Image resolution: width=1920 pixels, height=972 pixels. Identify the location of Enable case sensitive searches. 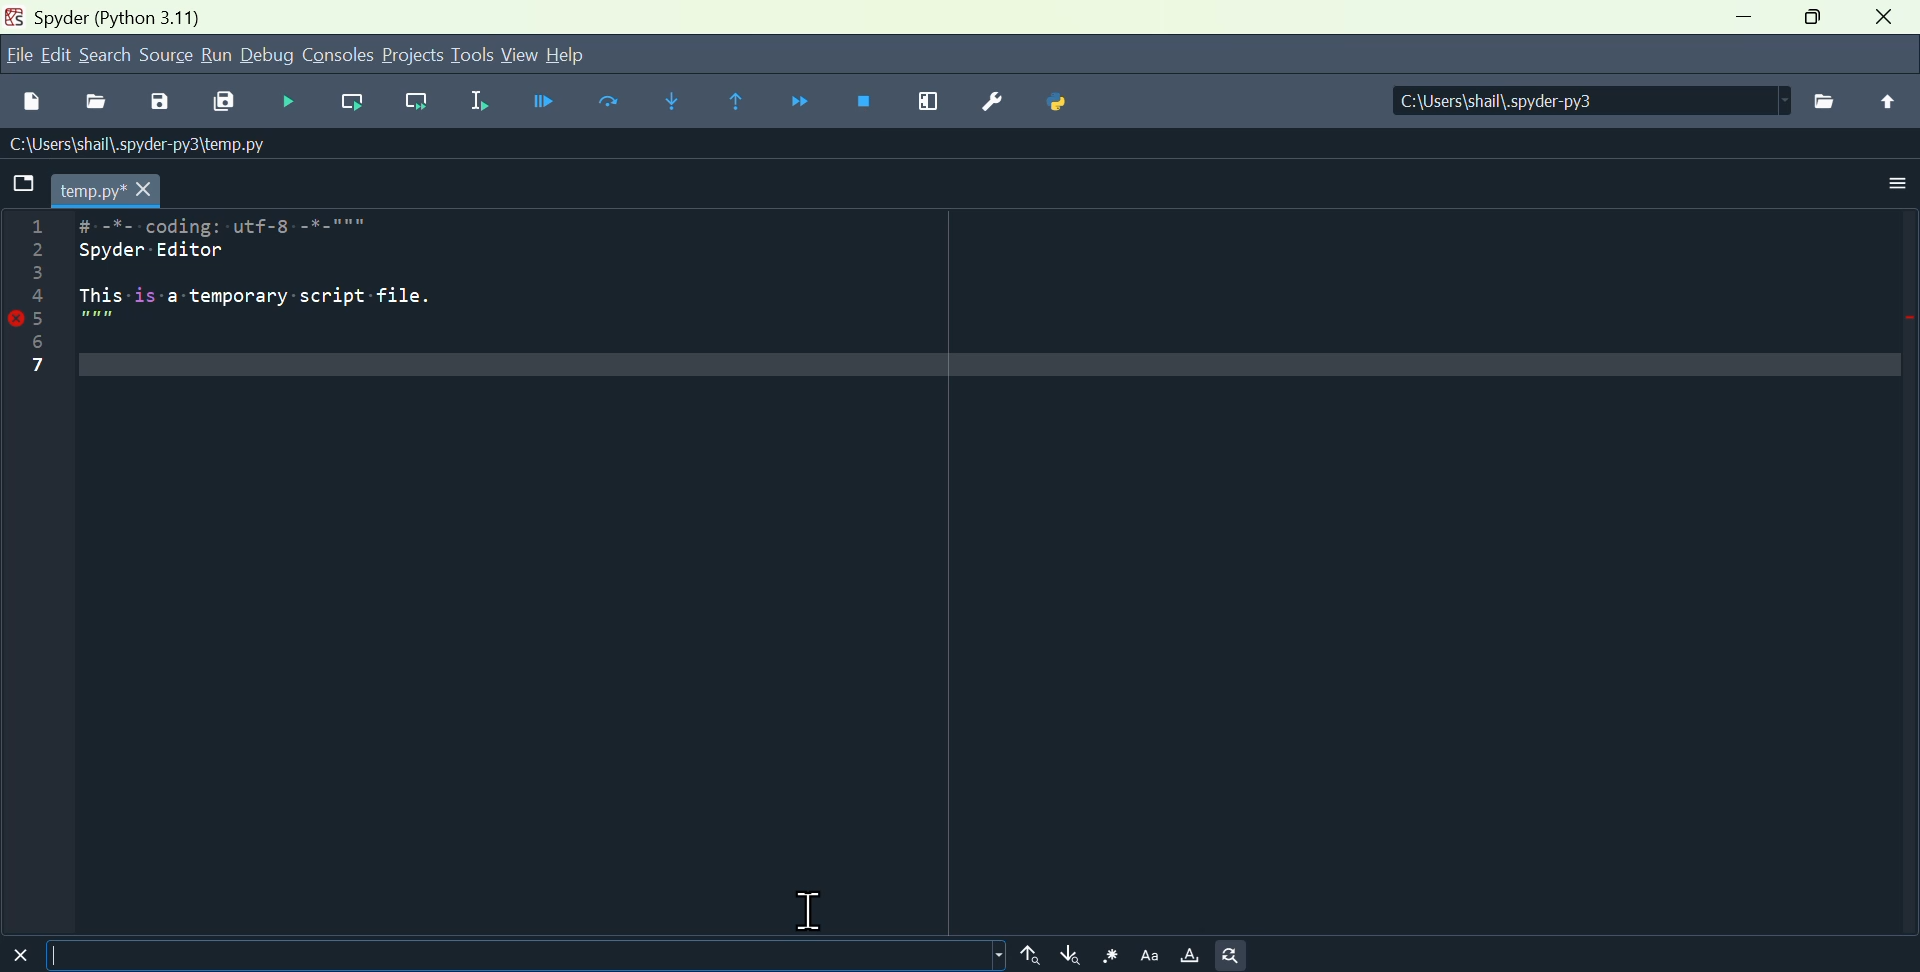
(1147, 955).